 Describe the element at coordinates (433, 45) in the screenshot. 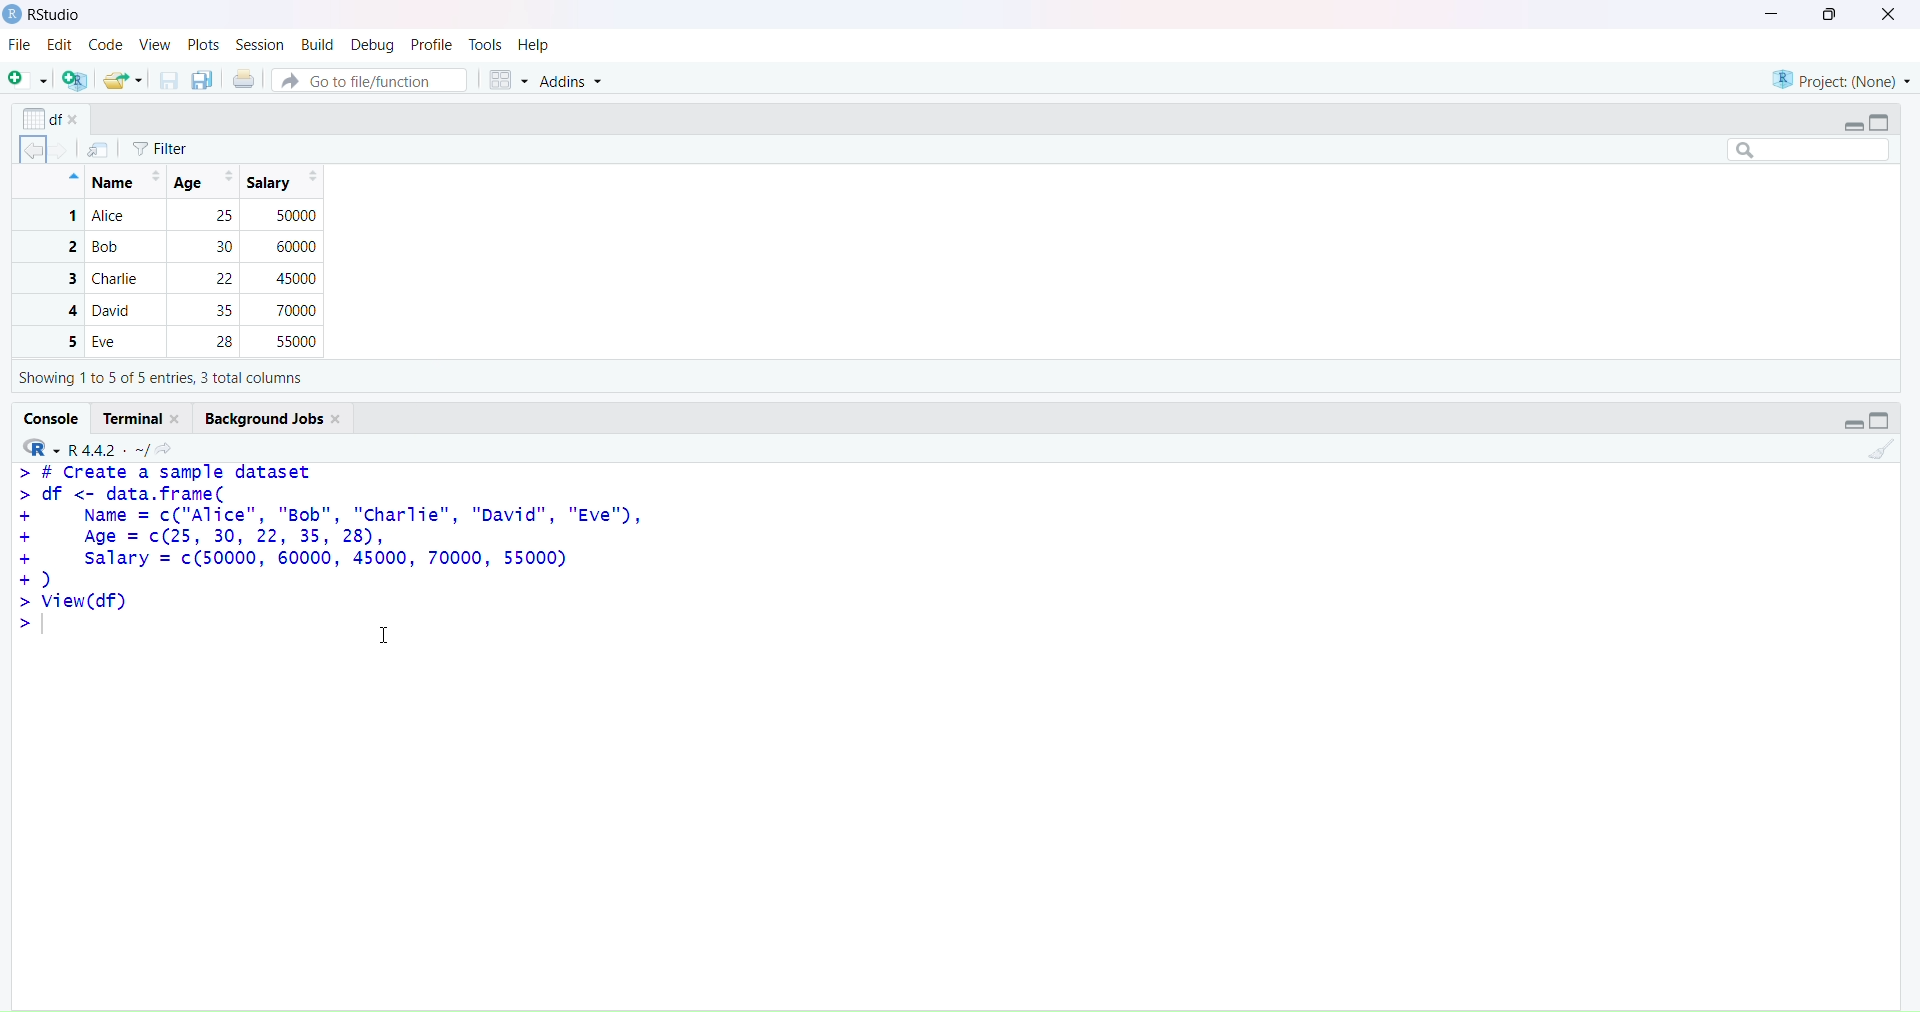

I see `profile` at that location.